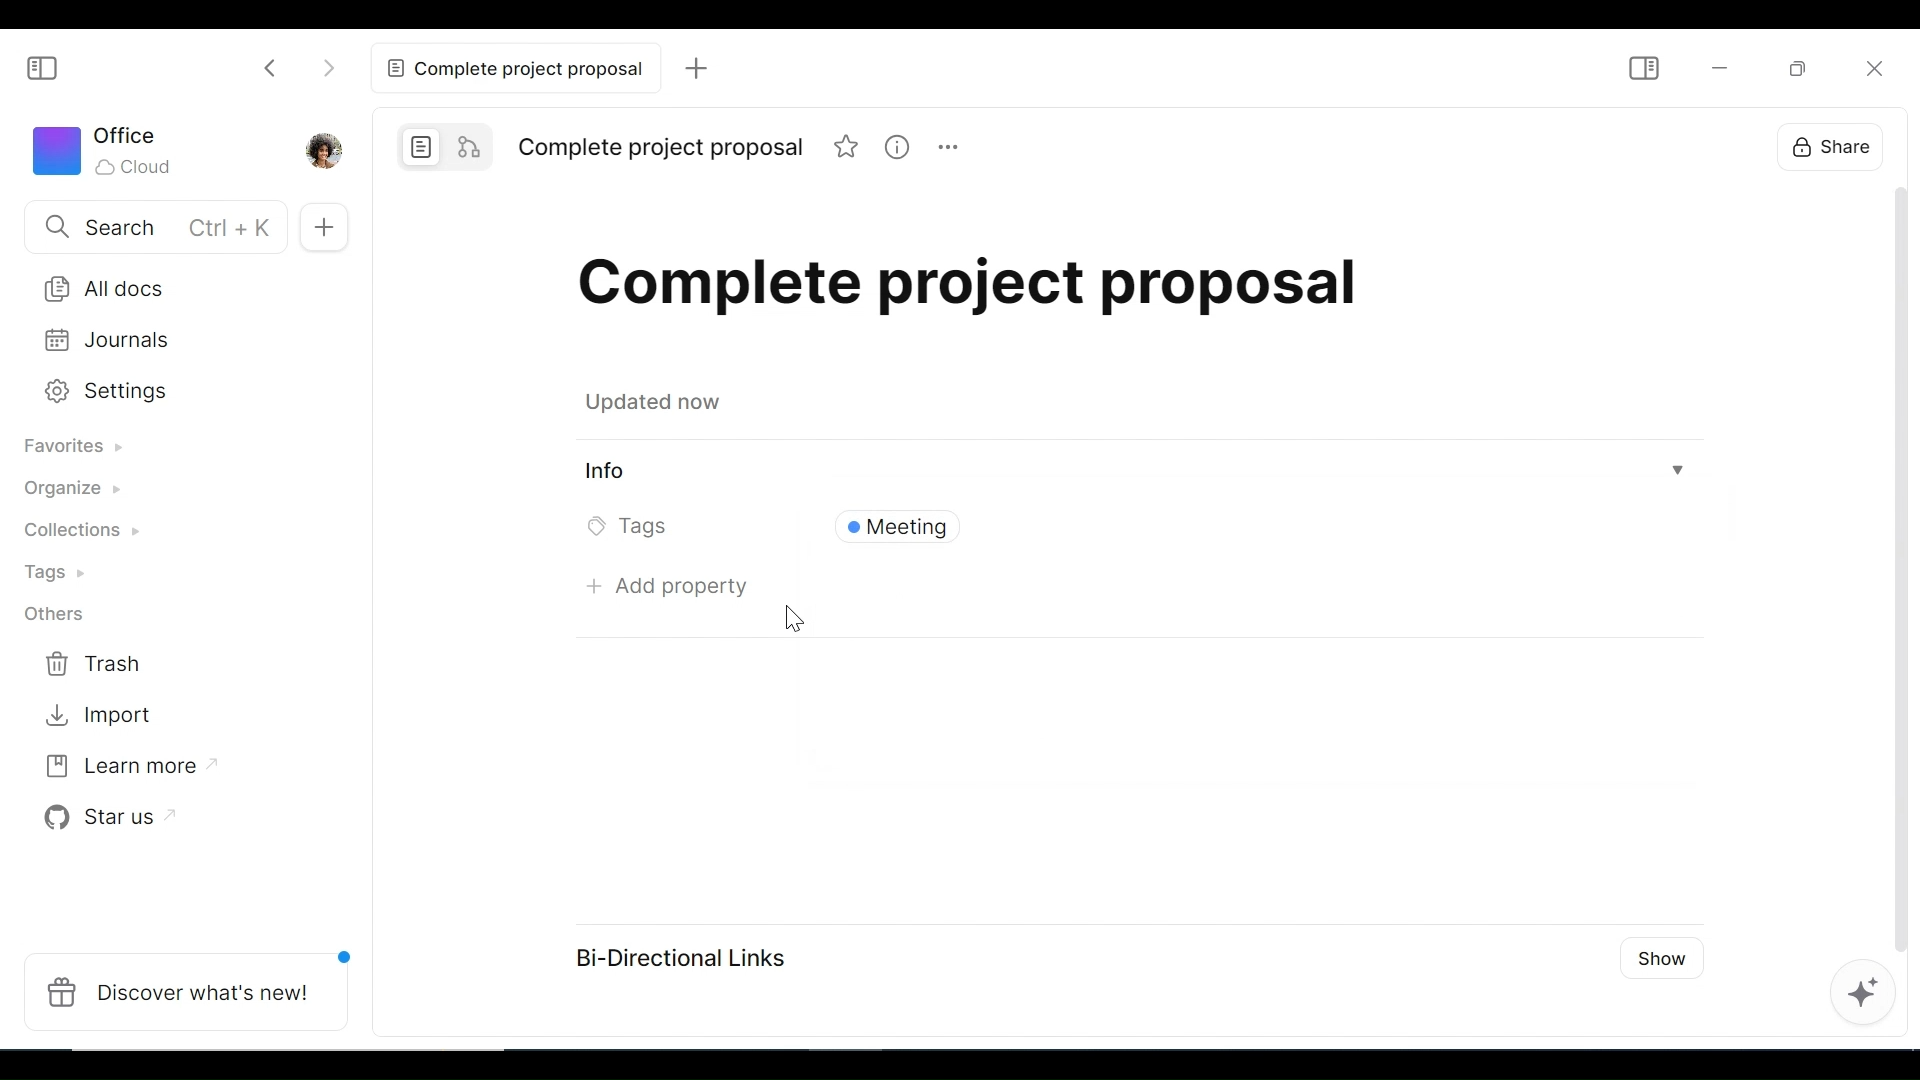 The height and width of the screenshot is (1080, 1920). What do you see at coordinates (1896, 565) in the screenshot?
I see `Scrollbar` at bounding box center [1896, 565].